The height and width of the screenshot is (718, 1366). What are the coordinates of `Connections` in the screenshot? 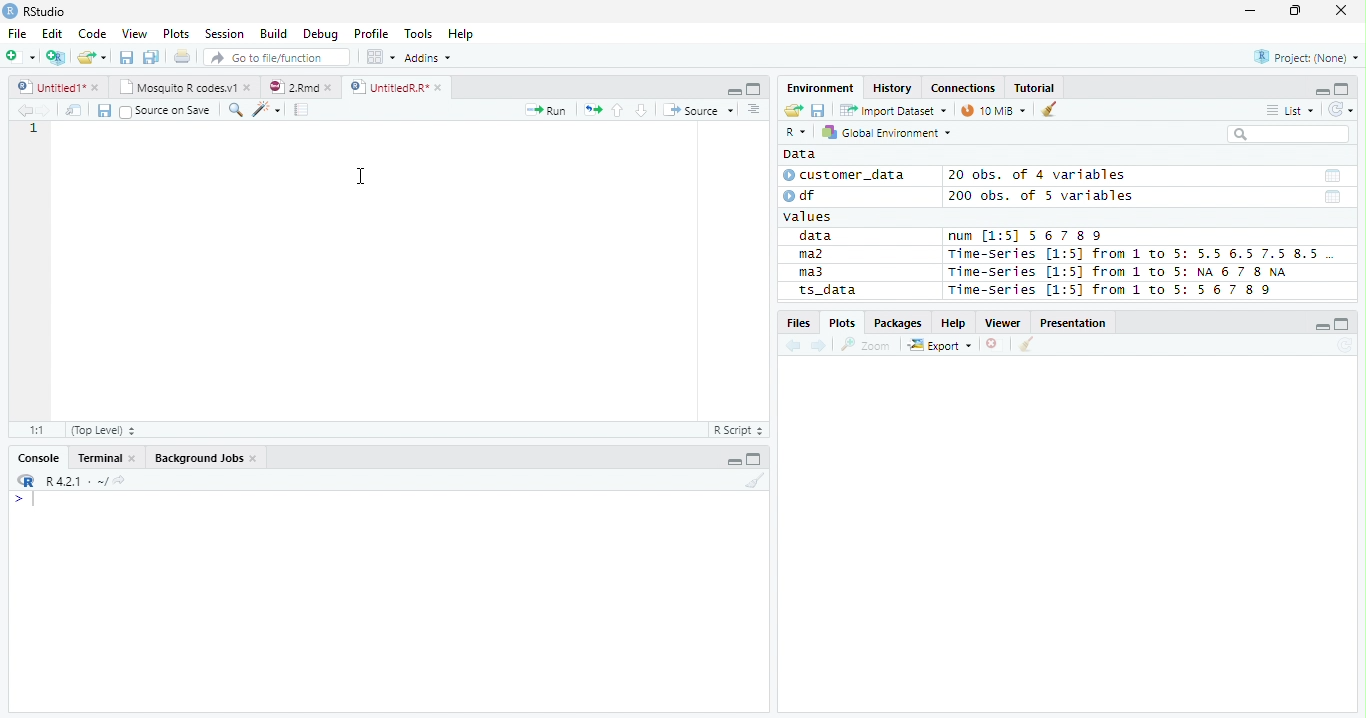 It's located at (963, 88).